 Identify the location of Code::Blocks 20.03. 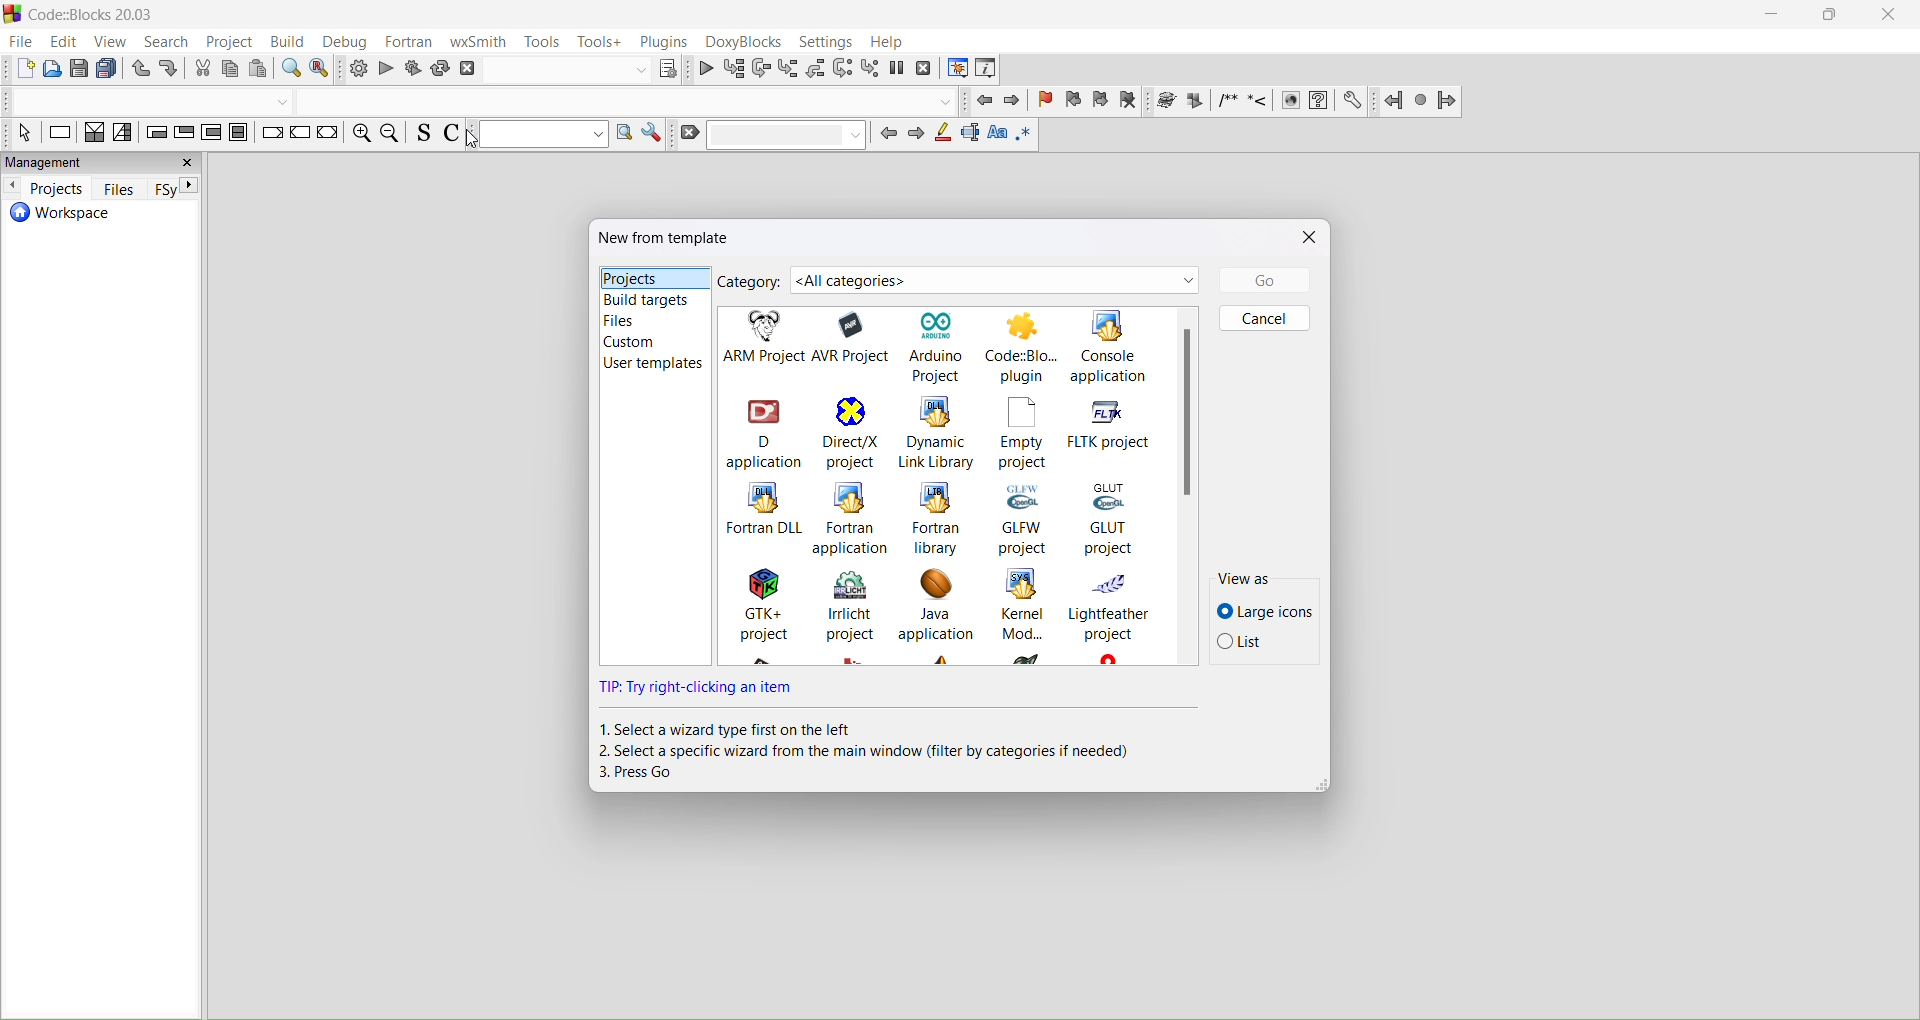
(86, 15).